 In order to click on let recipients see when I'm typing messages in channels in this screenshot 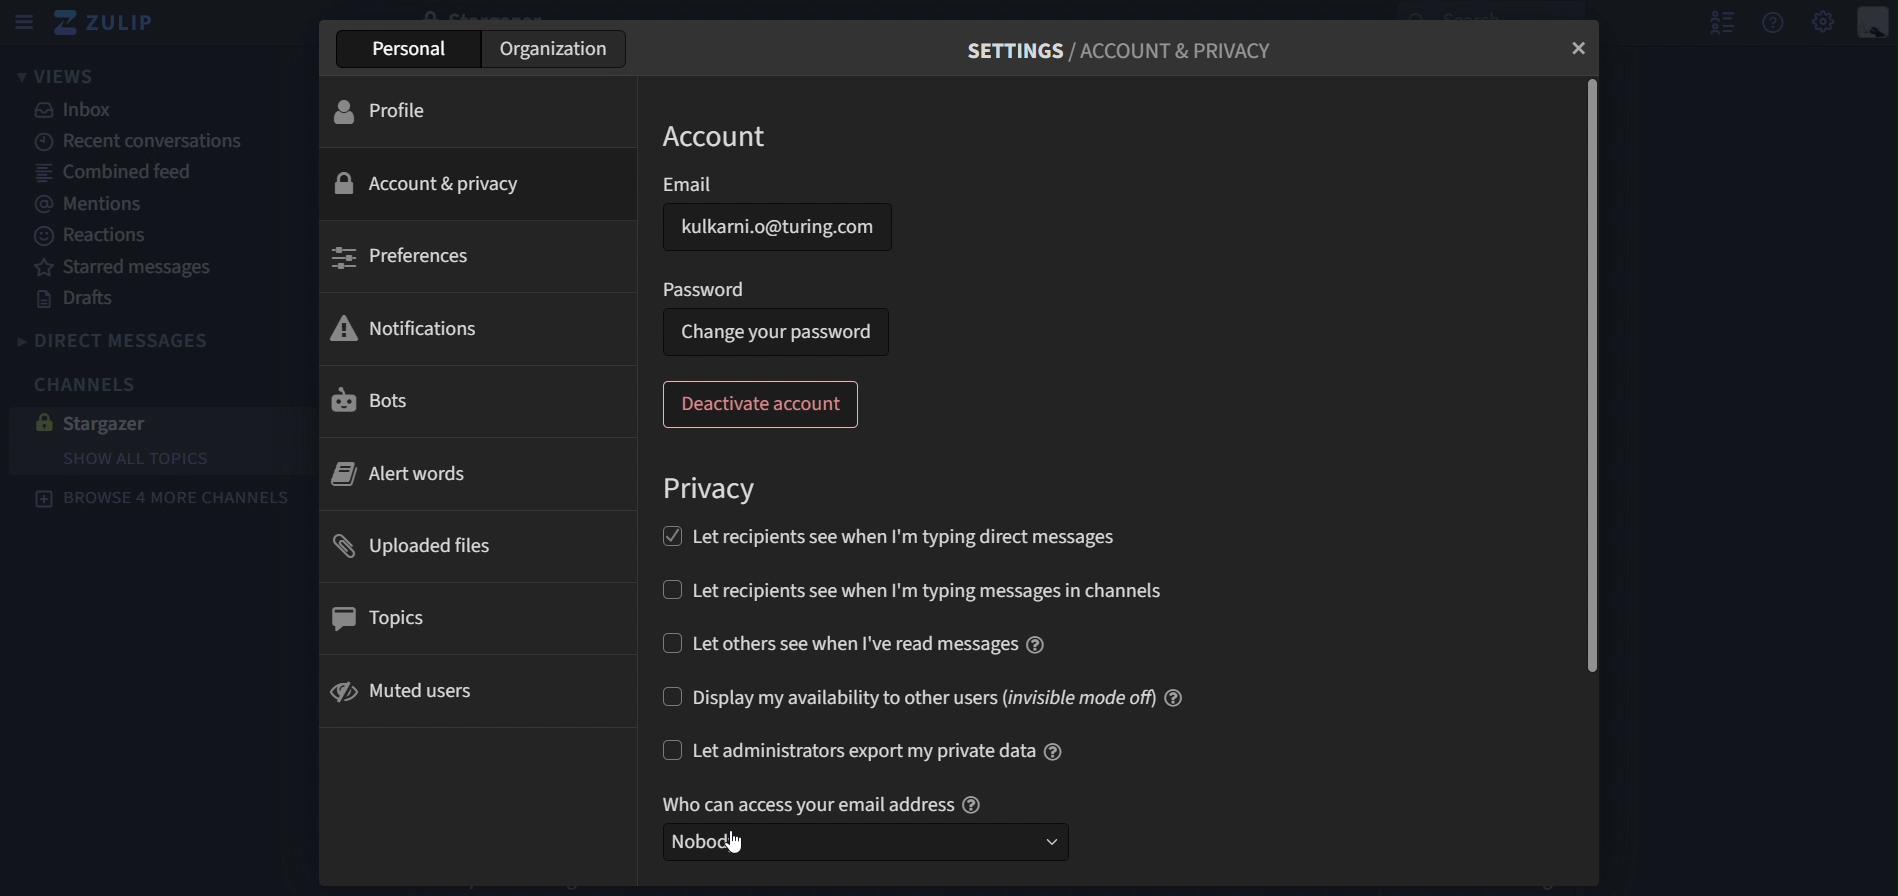, I will do `click(915, 588)`.